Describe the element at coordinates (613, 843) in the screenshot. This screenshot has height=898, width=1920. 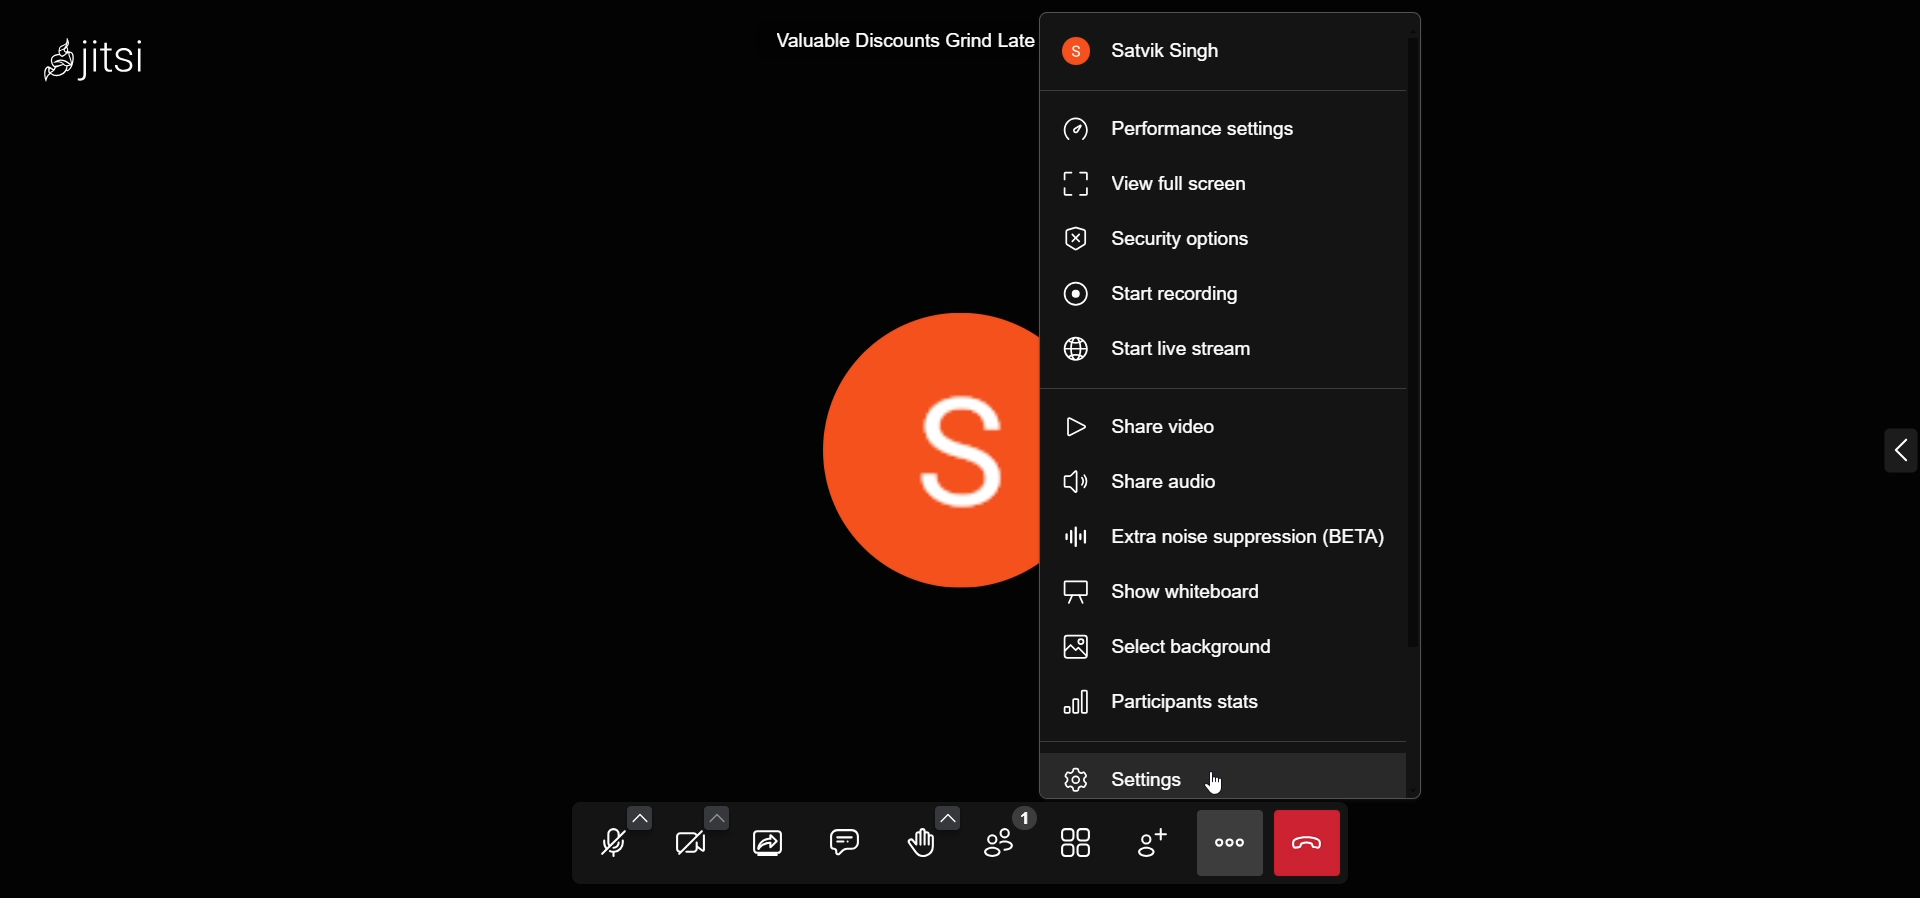
I see `microphone` at that location.